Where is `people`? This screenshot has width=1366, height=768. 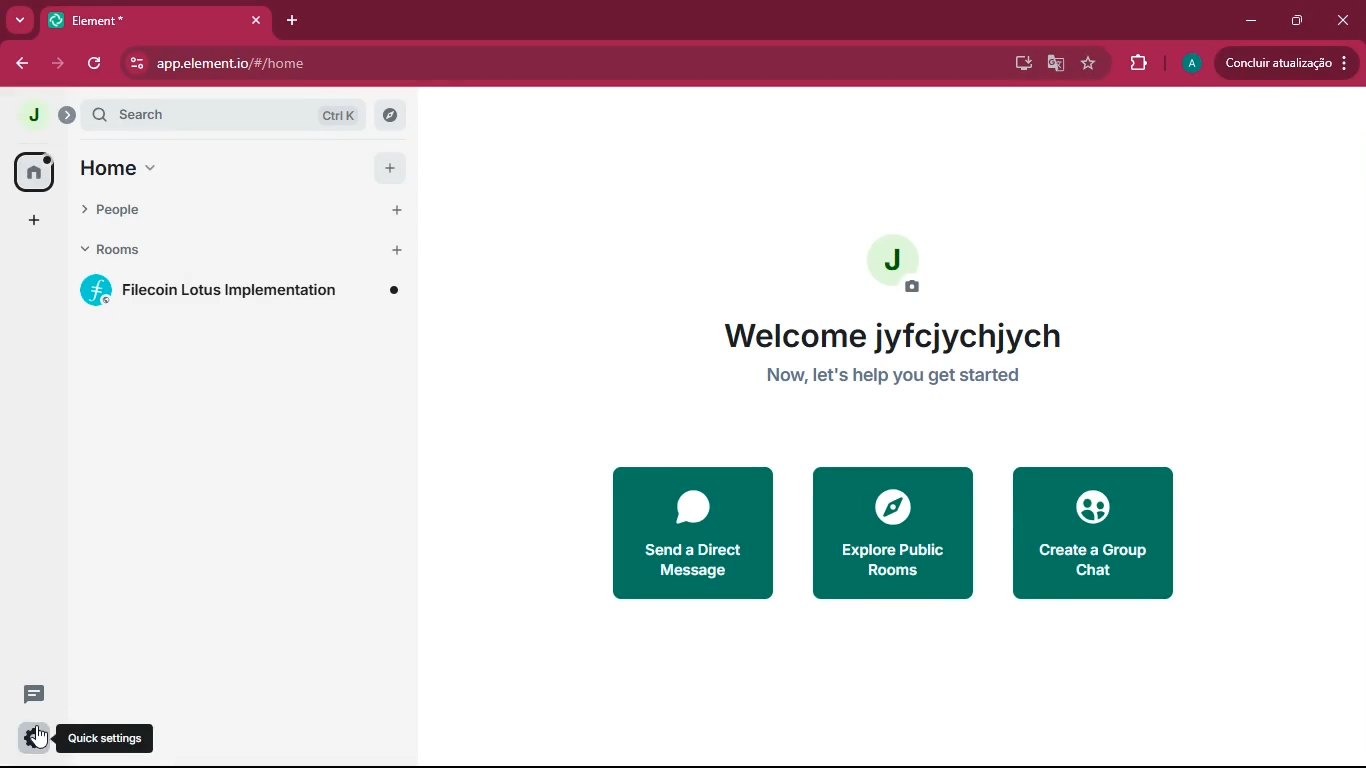 people is located at coordinates (206, 212).